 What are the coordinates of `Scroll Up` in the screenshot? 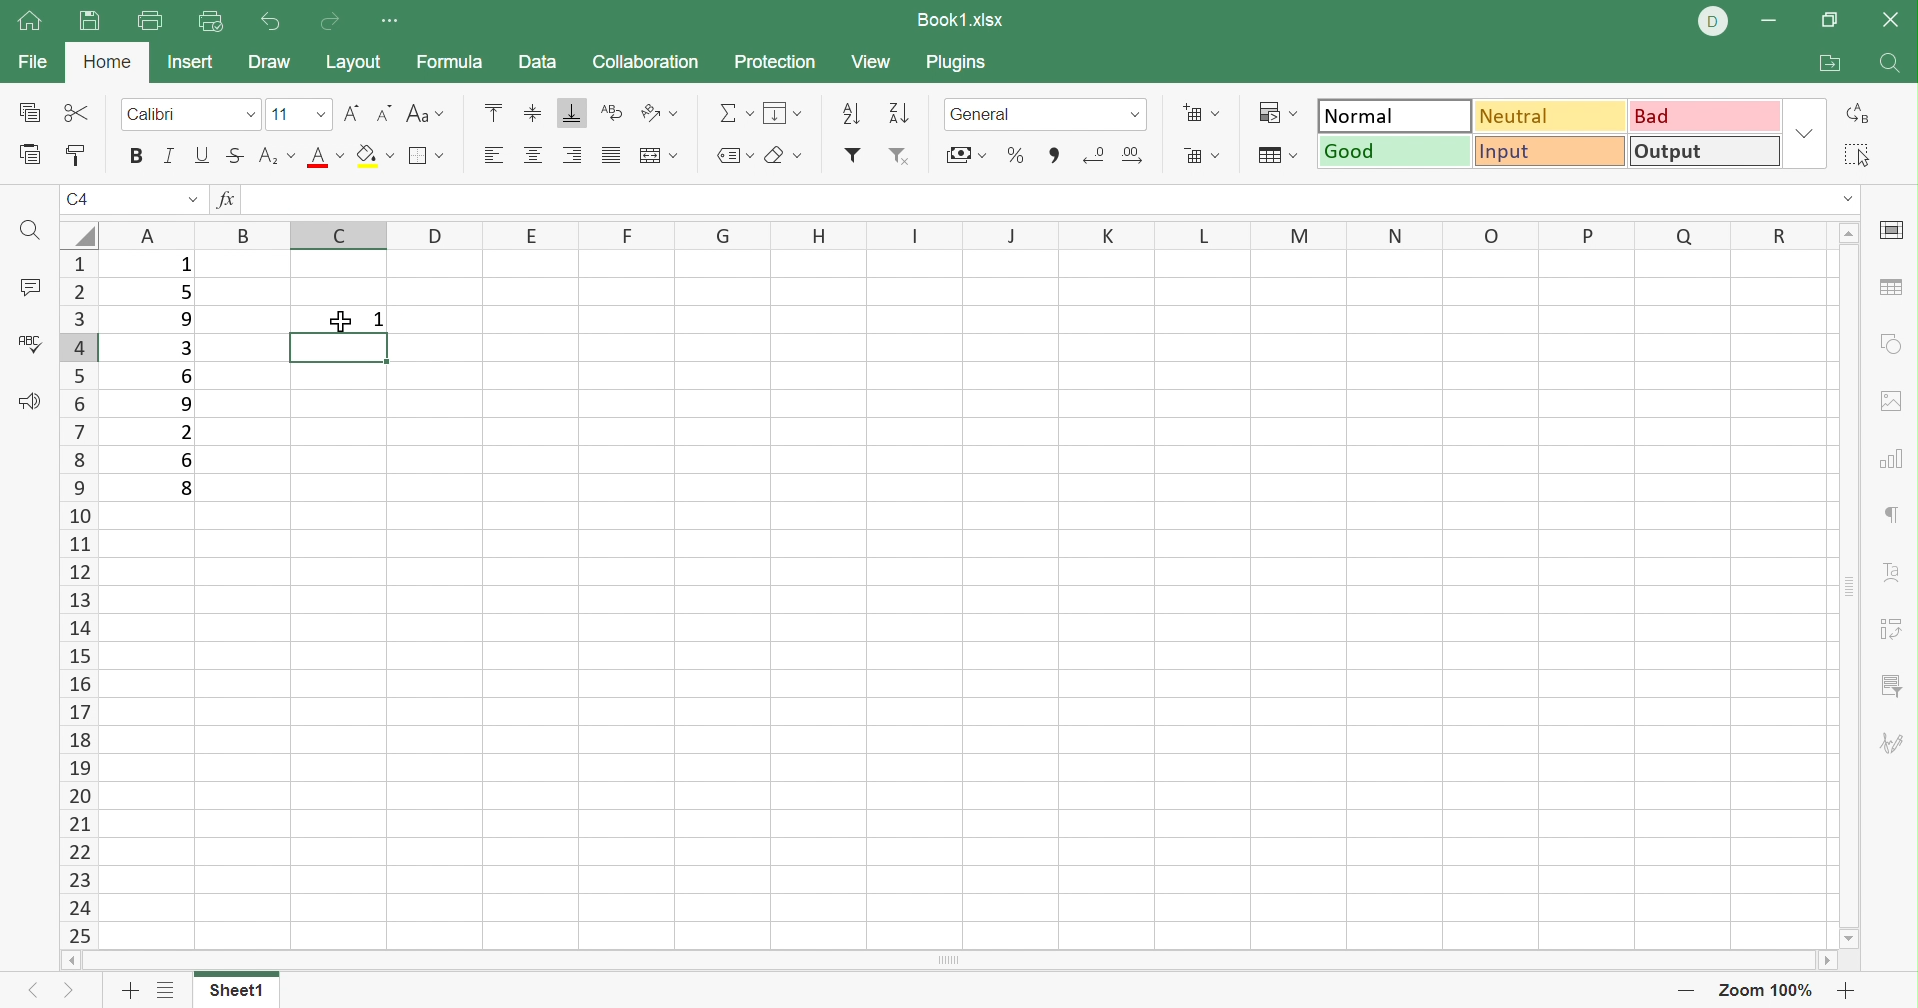 It's located at (1849, 234).